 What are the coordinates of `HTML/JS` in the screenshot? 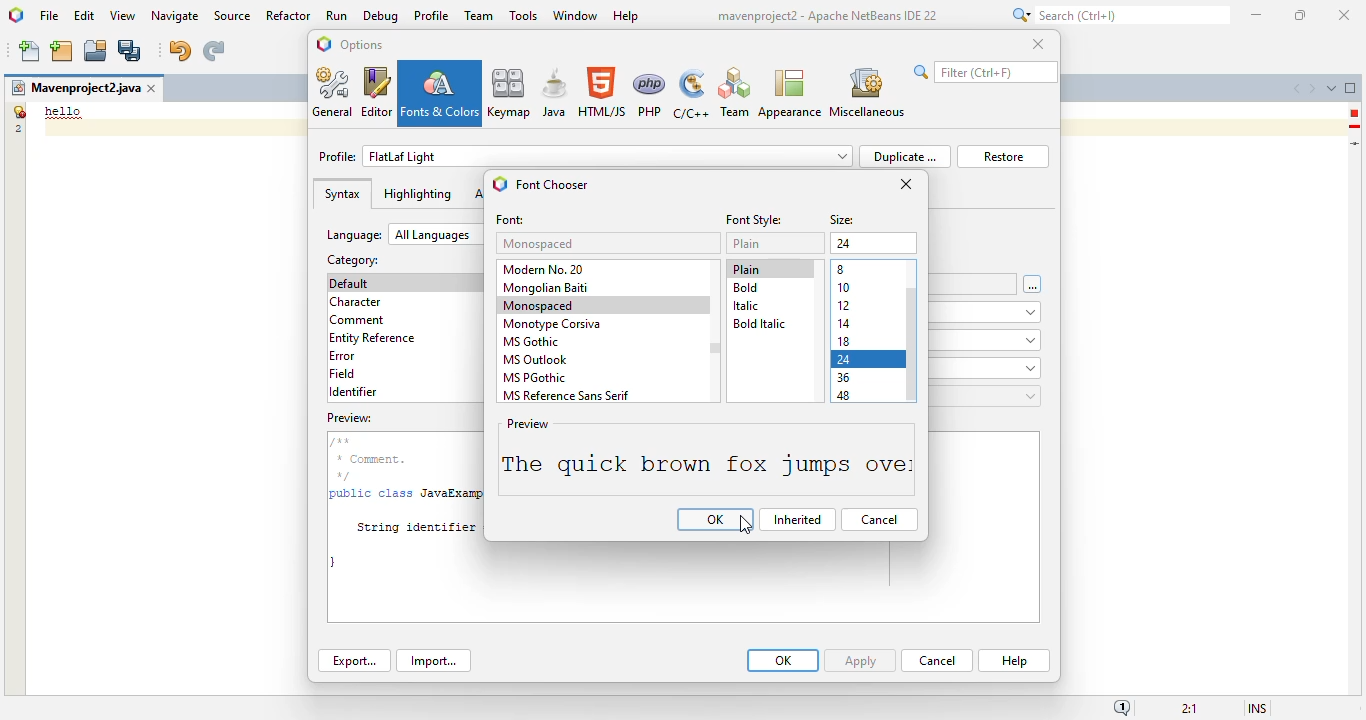 It's located at (603, 92).